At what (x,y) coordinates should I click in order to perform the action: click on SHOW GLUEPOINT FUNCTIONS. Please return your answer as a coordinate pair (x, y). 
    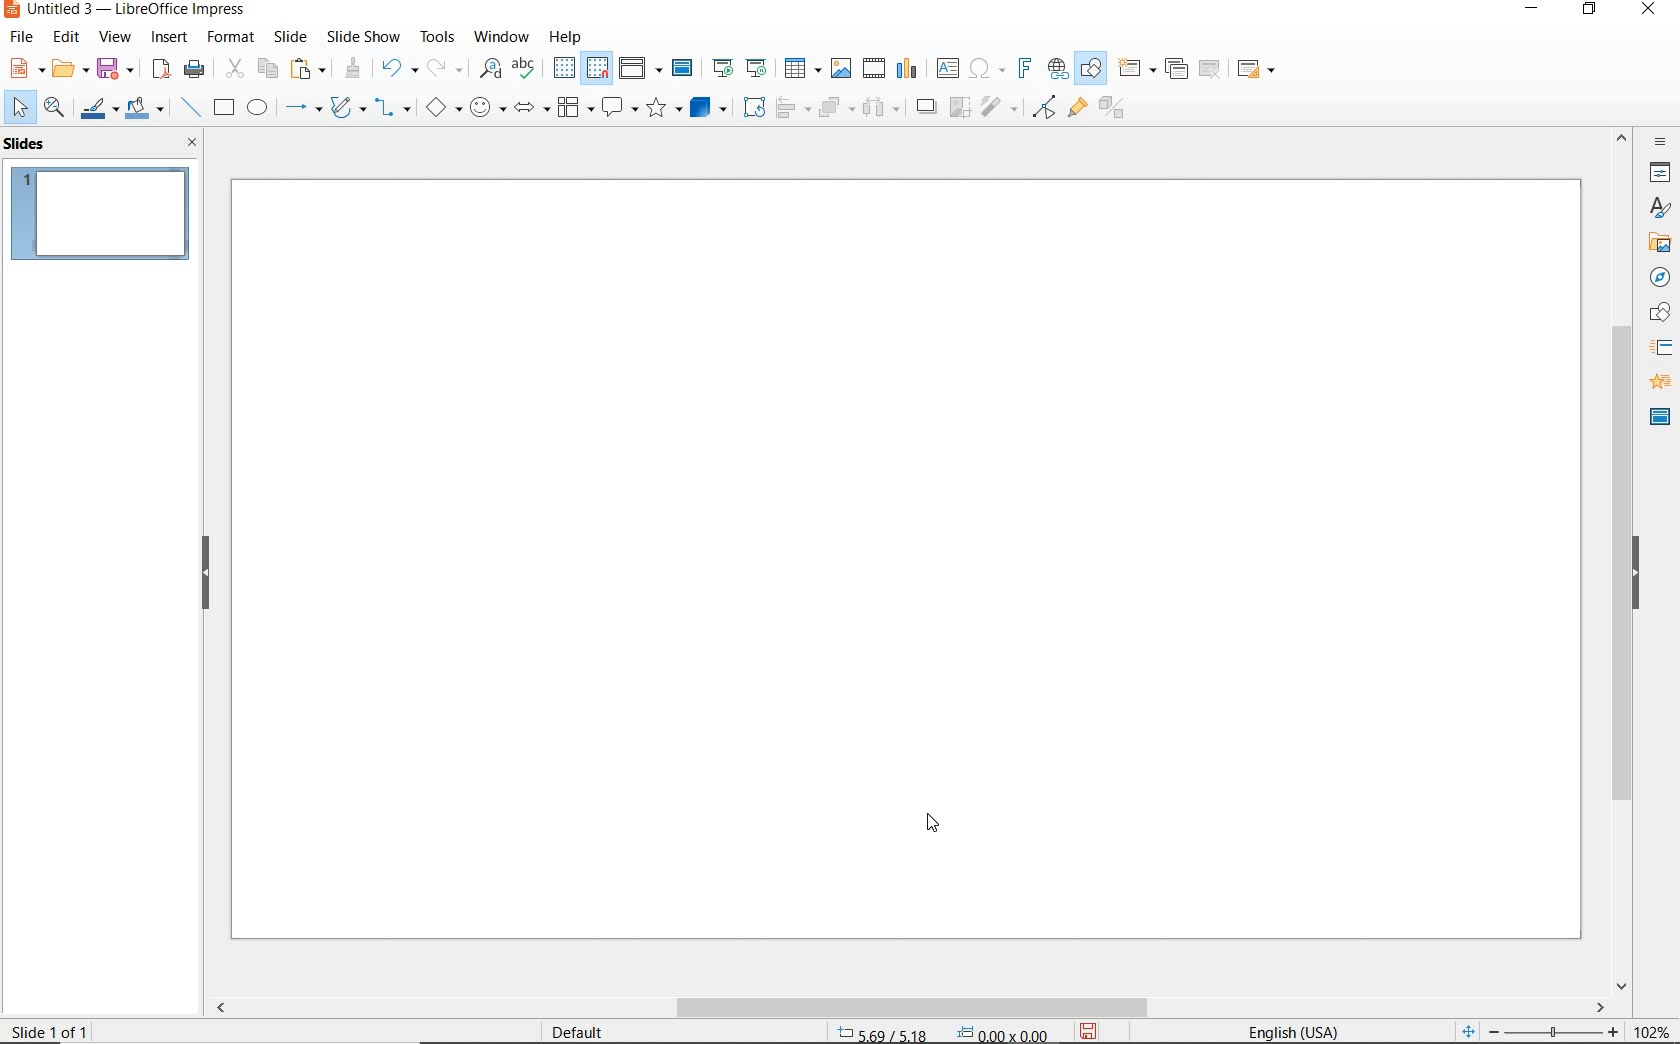
    Looking at the image, I should click on (1078, 108).